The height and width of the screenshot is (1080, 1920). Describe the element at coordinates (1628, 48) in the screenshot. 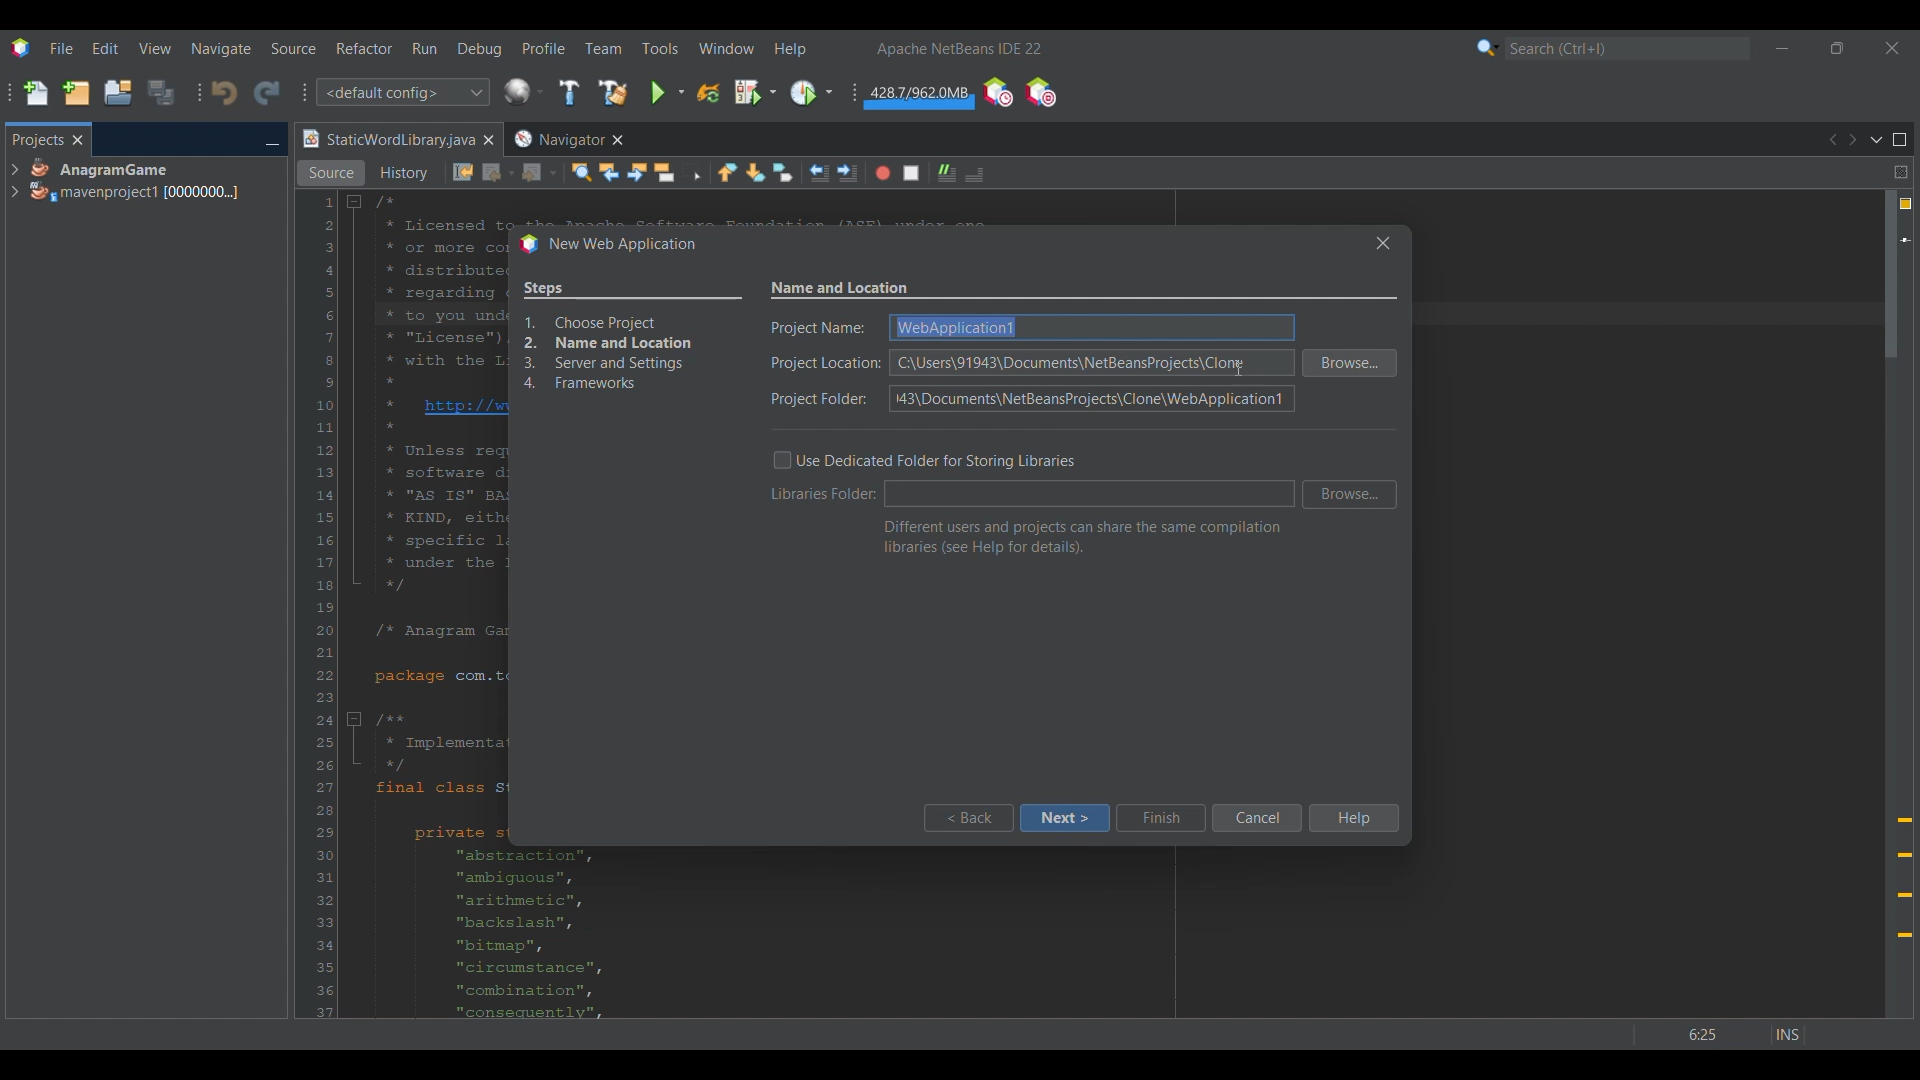

I see `Search box` at that location.